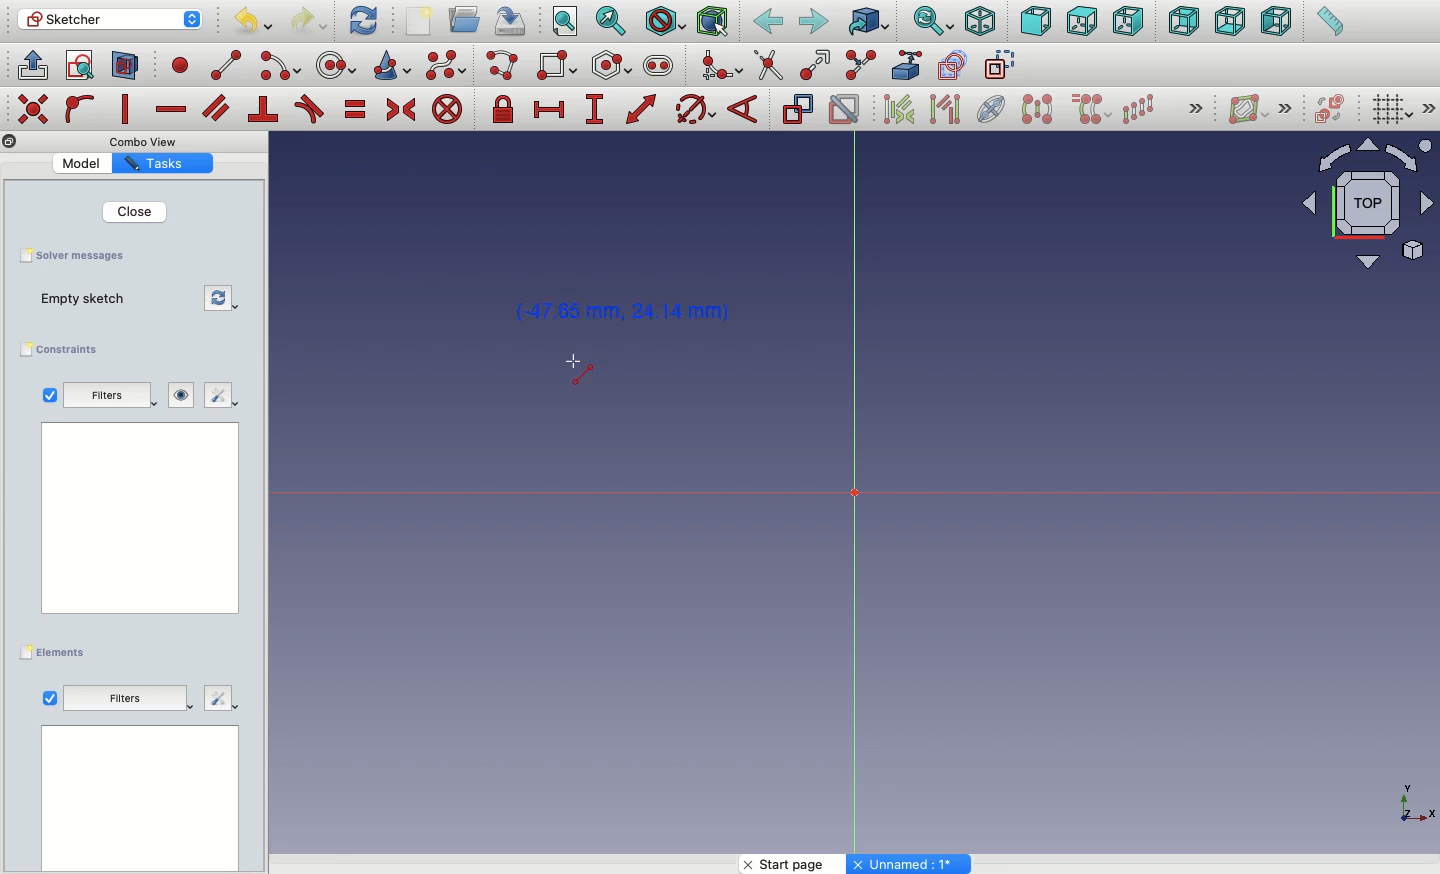 The height and width of the screenshot is (874, 1440). What do you see at coordinates (945, 112) in the screenshot?
I see `Associated geometry` at bounding box center [945, 112].